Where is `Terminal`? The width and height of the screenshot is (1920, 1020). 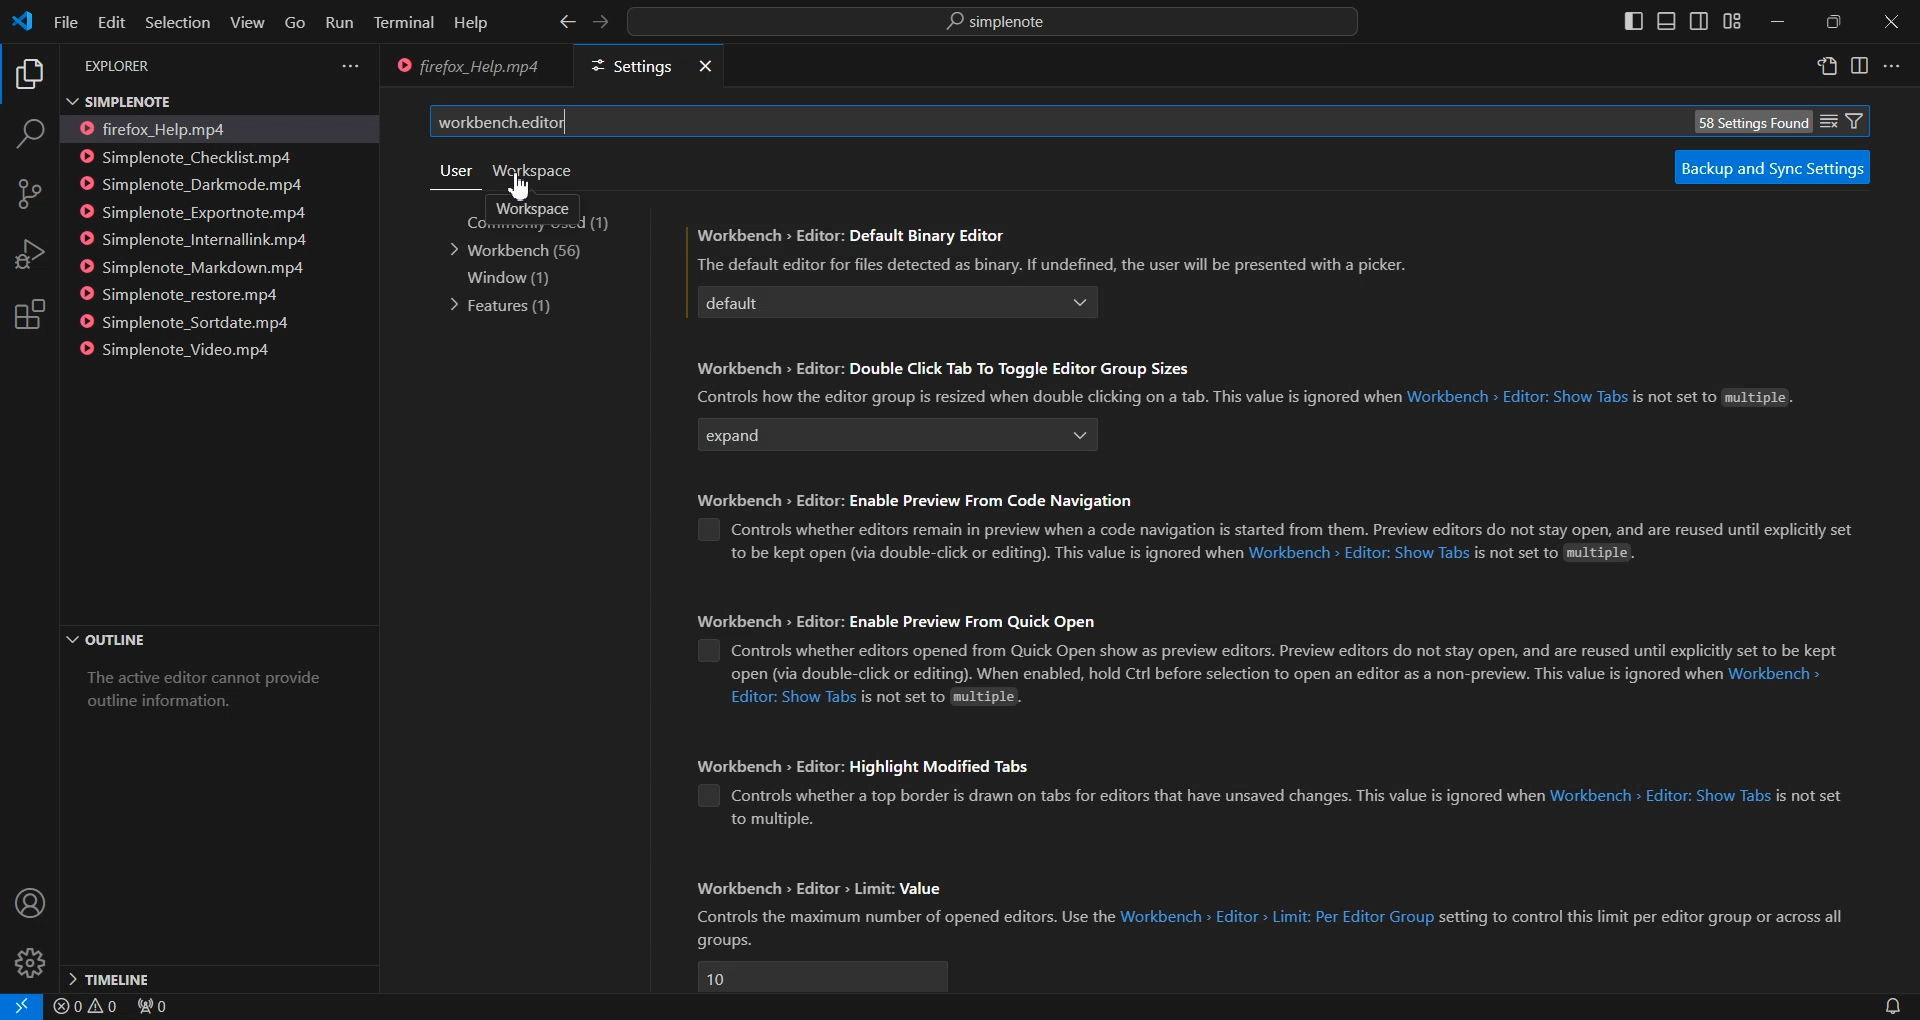
Terminal is located at coordinates (404, 24).